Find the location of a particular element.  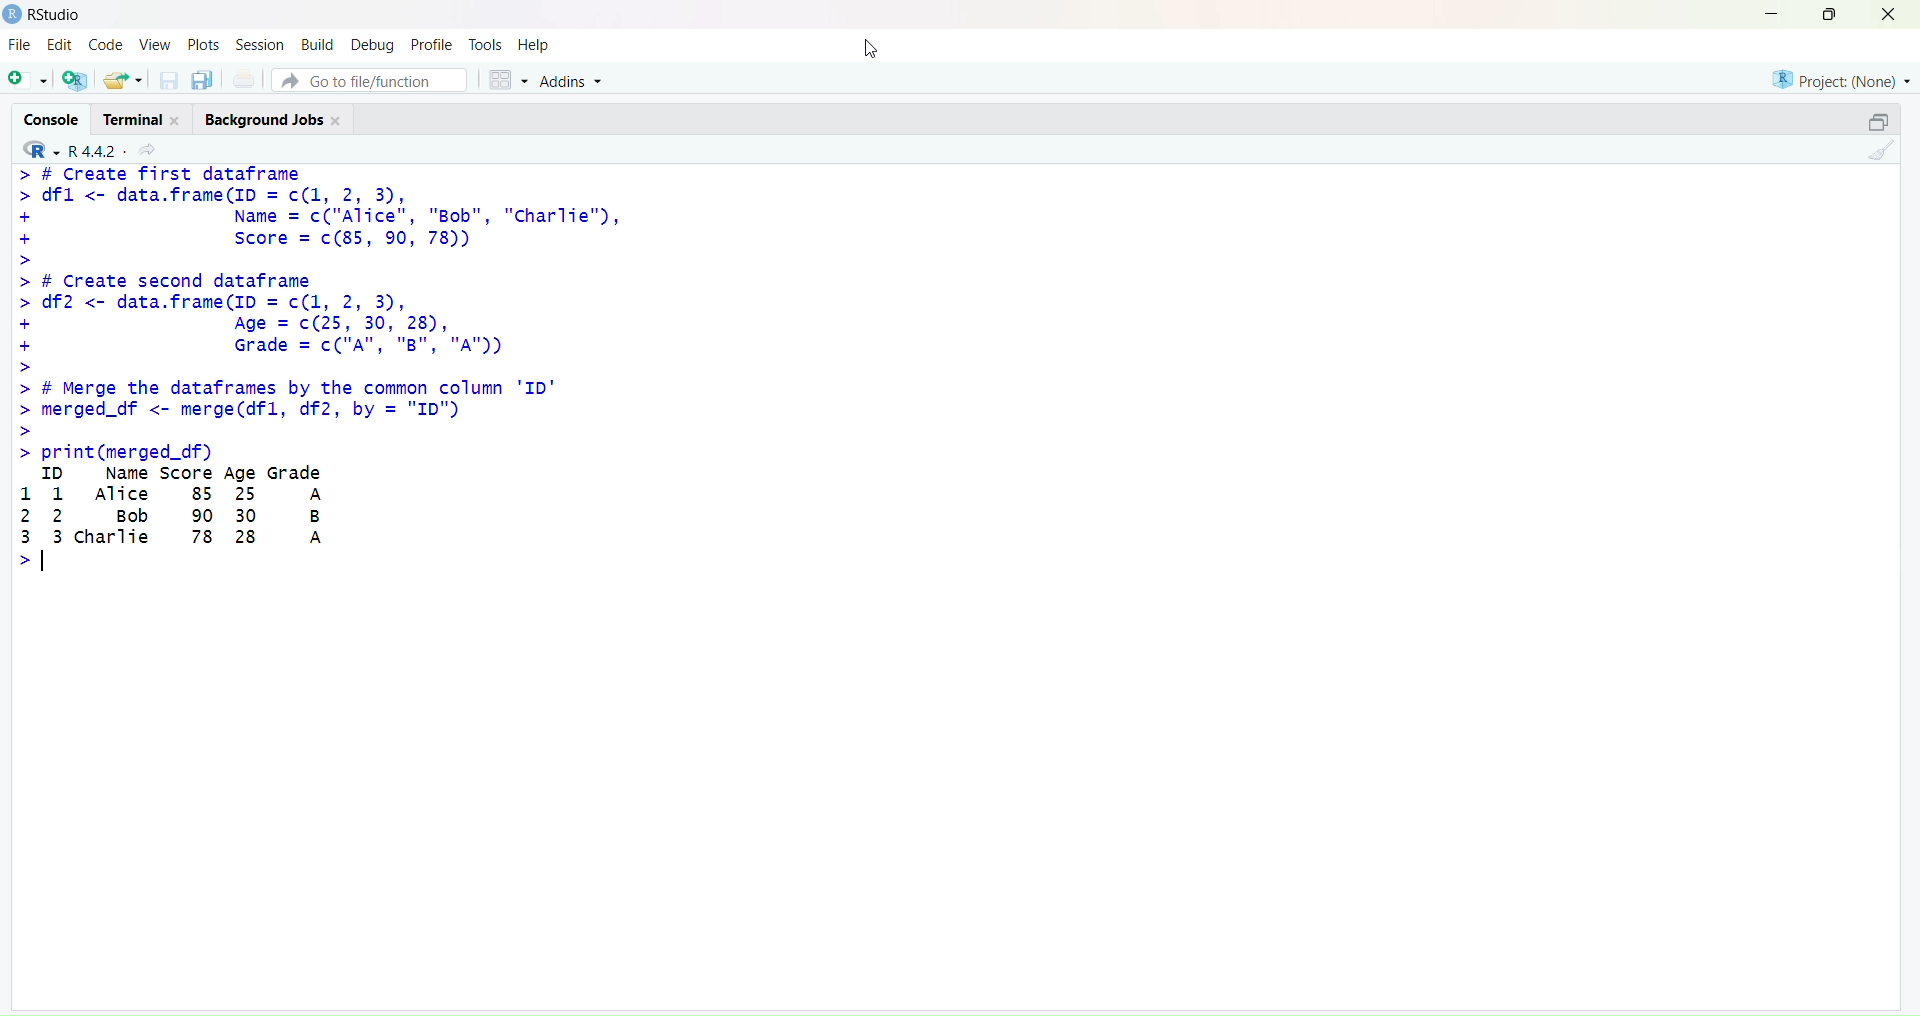

maximize is located at coordinates (1830, 12).